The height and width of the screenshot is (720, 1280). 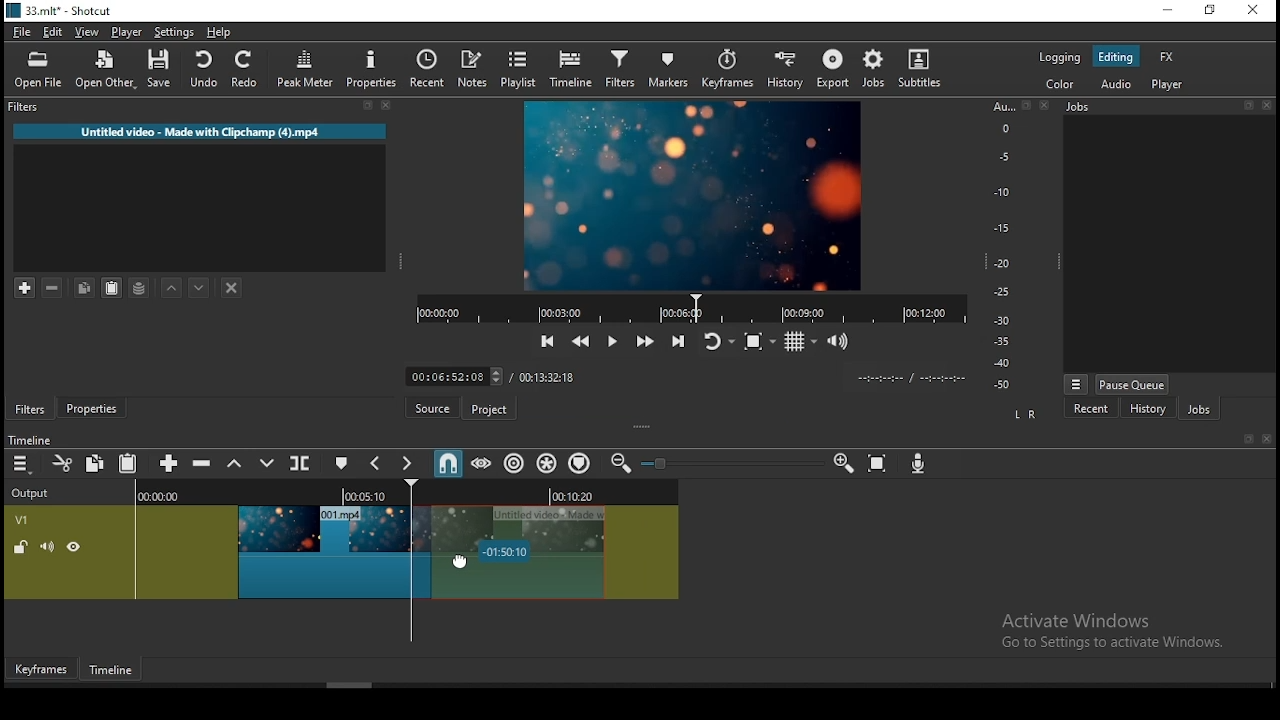 What do you see at coordinates (611, 338) in the screenshot?
I see `play/pause` at bounding box center [611, 338].